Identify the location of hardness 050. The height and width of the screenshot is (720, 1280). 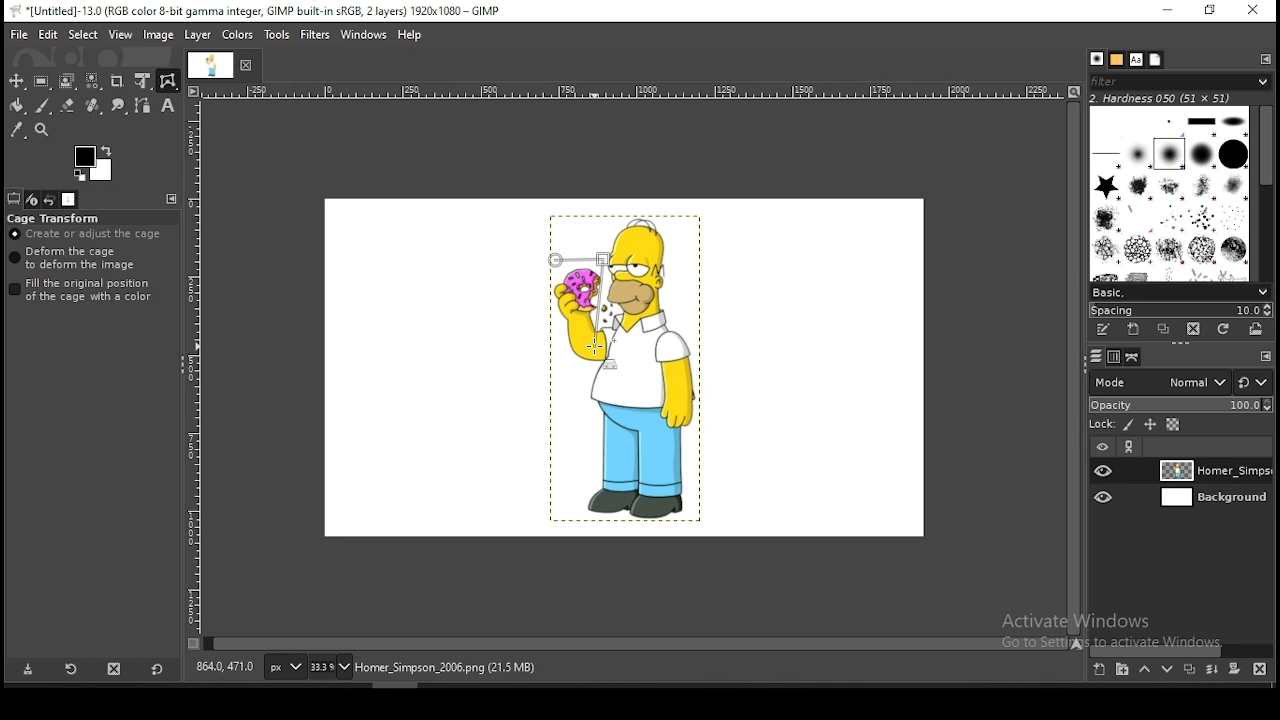
(1164, 100).